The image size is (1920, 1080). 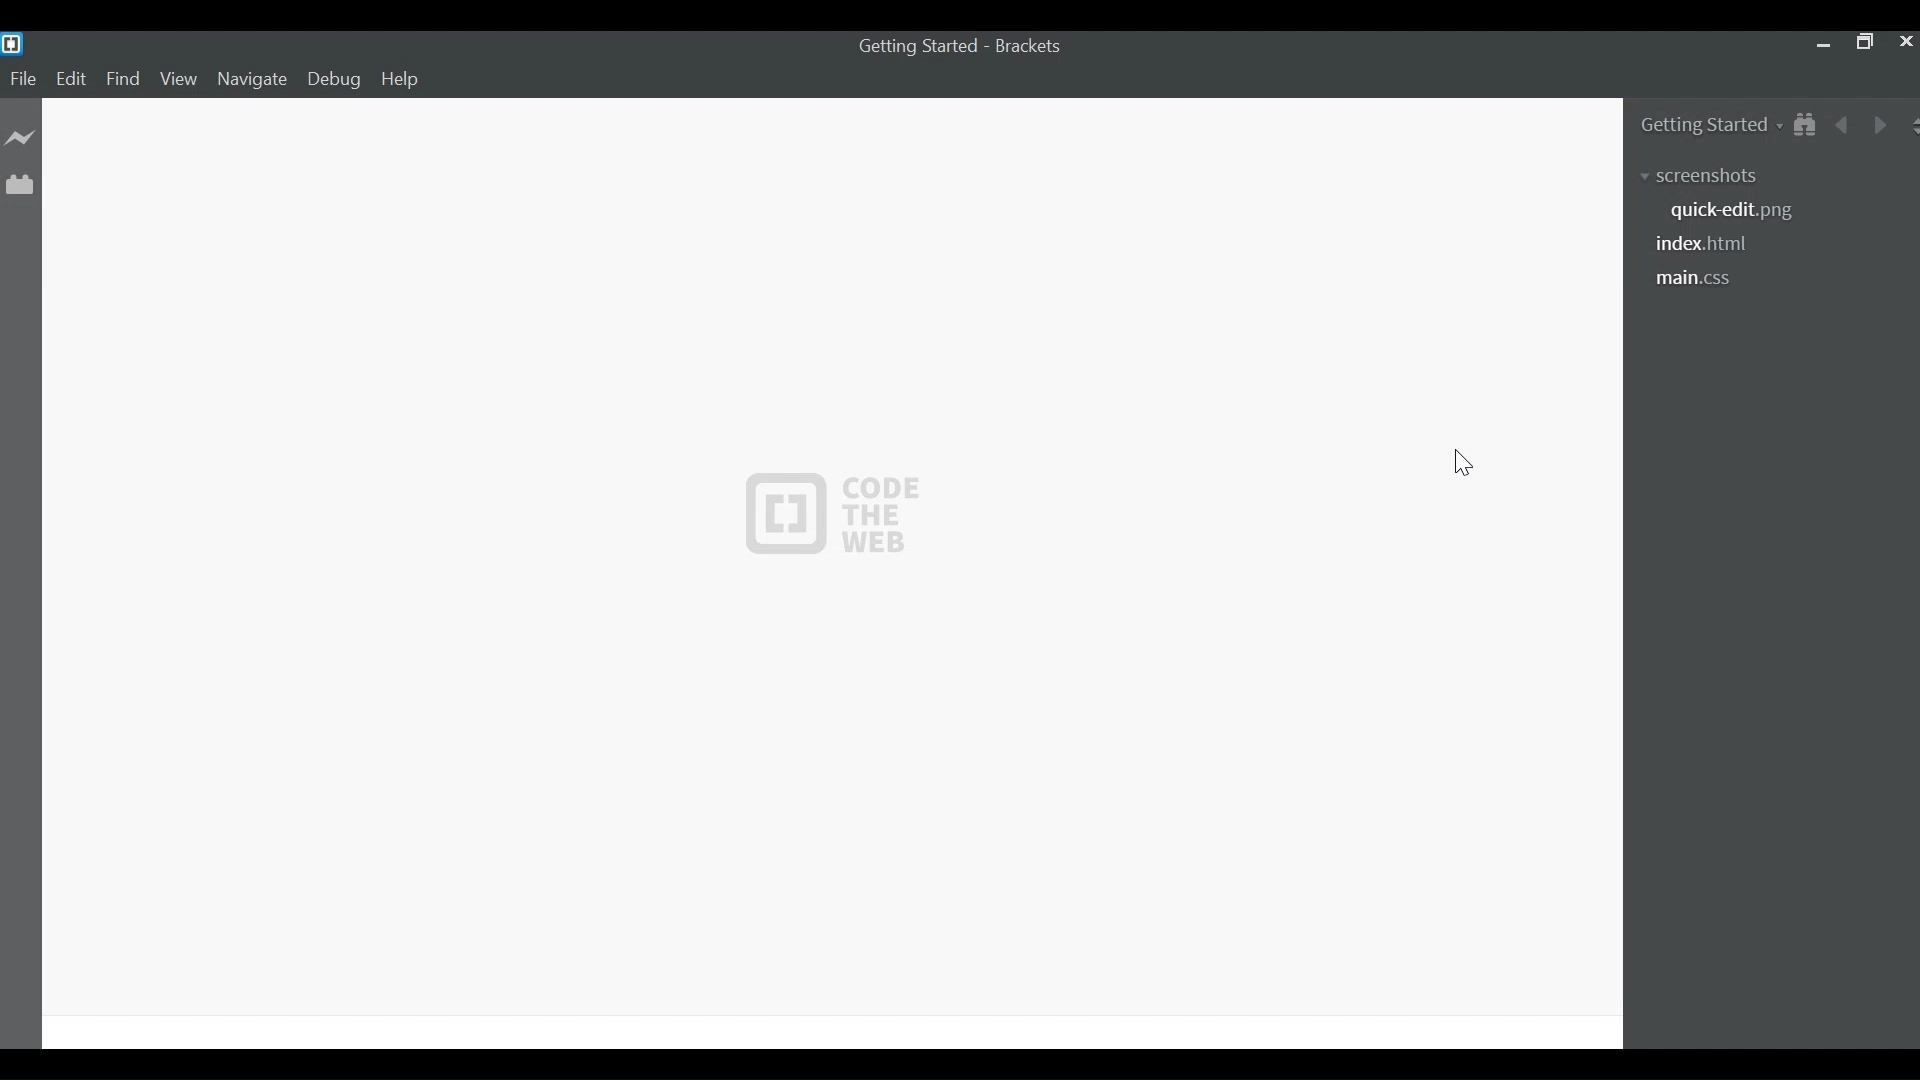 What do you see at coordinates (1864, 43) in the screenshot?
I see `Restore` at bounding box center [1864, 43].